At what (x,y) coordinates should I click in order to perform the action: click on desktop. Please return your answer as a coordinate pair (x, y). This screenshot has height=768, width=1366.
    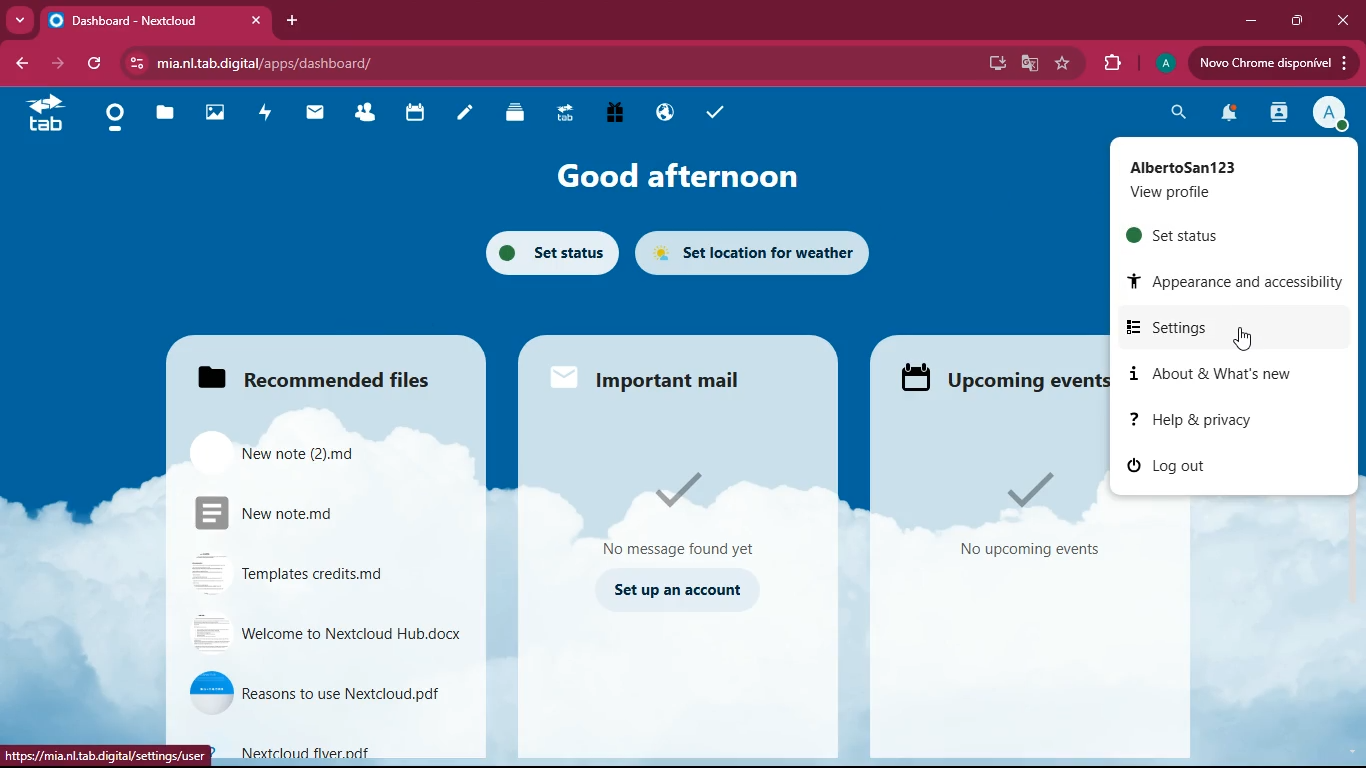
    Looking at the image, I should click on (992, 64).